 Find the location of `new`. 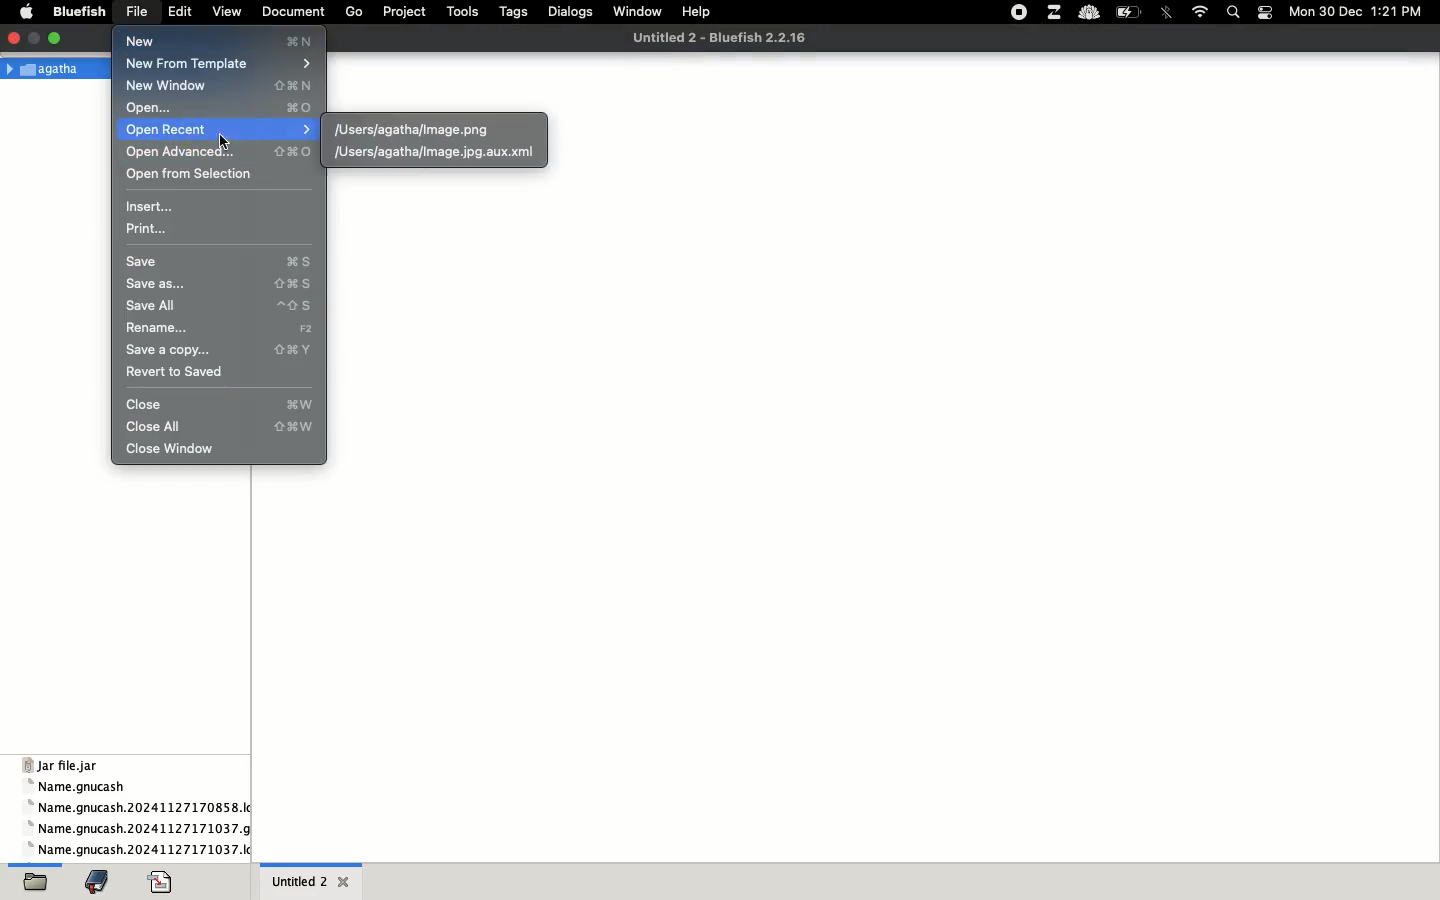

new is located at coordinates (221, 43).